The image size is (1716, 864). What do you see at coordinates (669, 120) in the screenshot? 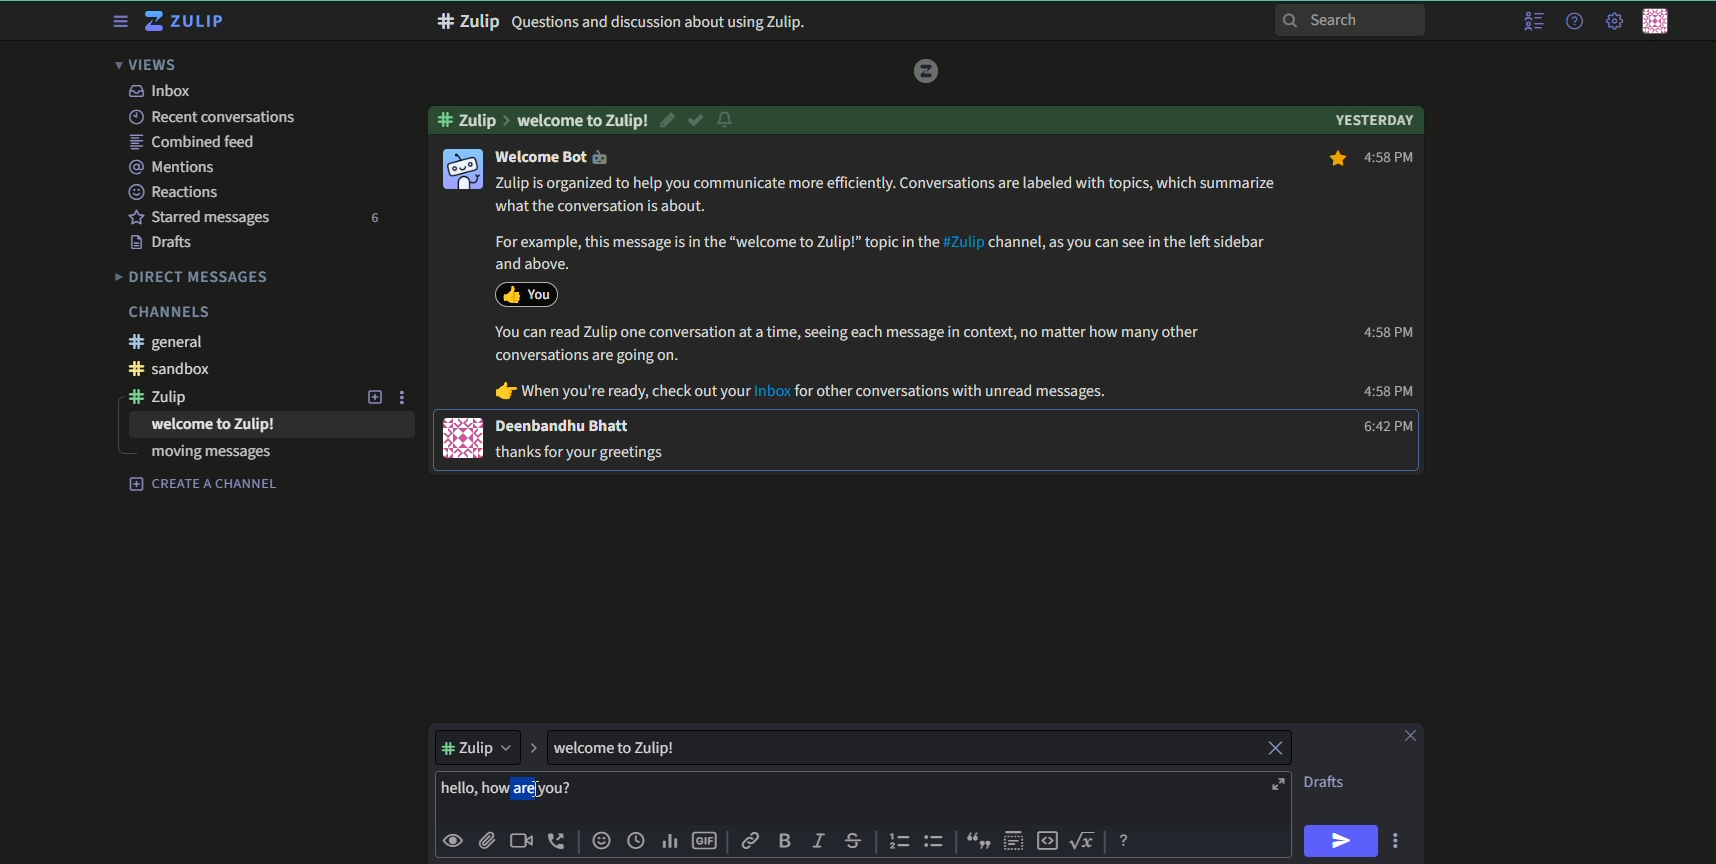
I see `edit` at bounding box center [669, 120].